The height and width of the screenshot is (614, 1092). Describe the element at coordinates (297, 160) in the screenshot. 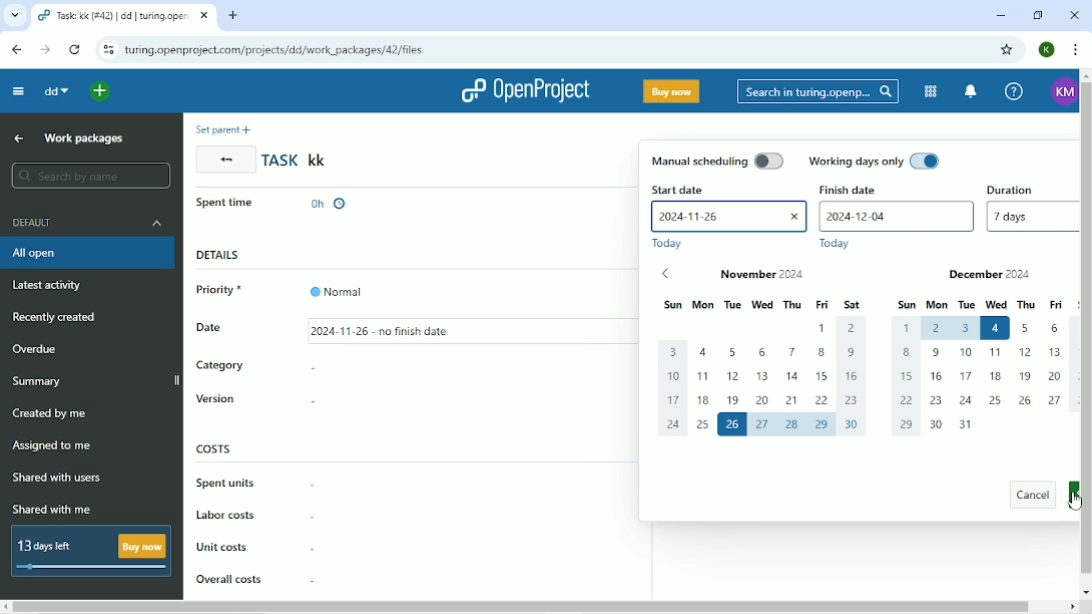

I see `Task kk` at that location.